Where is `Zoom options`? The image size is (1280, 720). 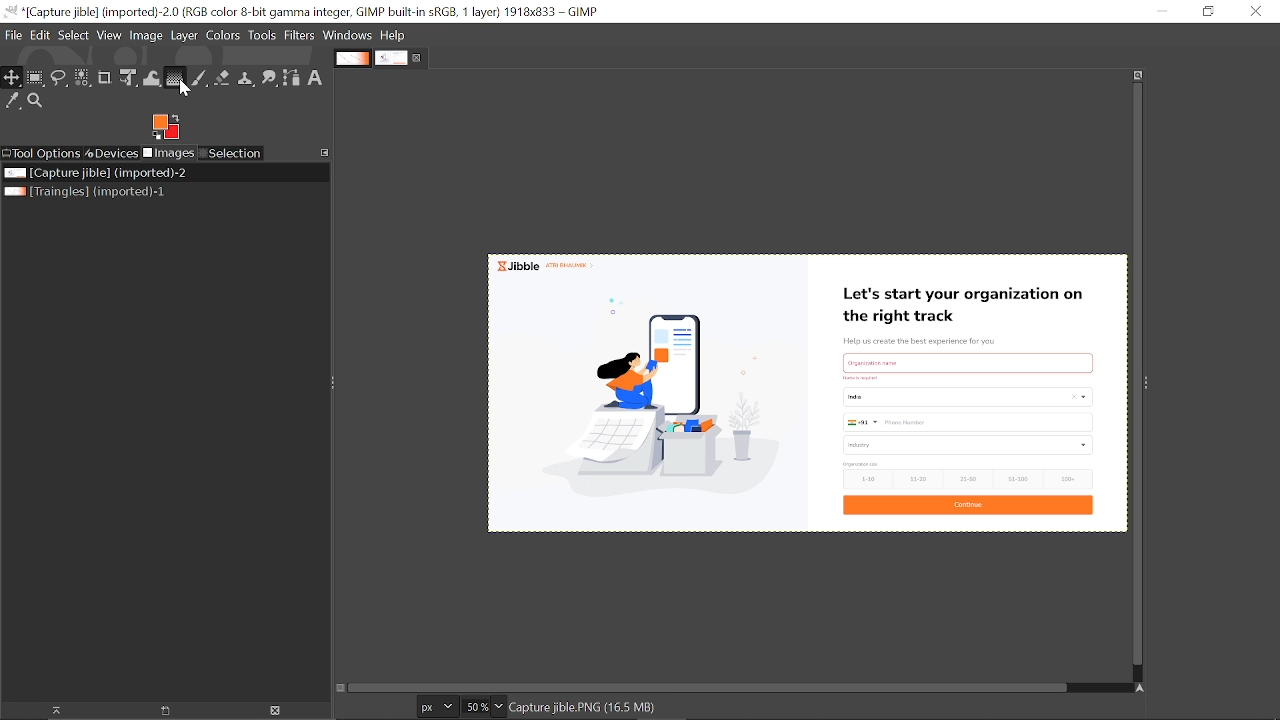
Zoom options is located at coordinates (498, 707).